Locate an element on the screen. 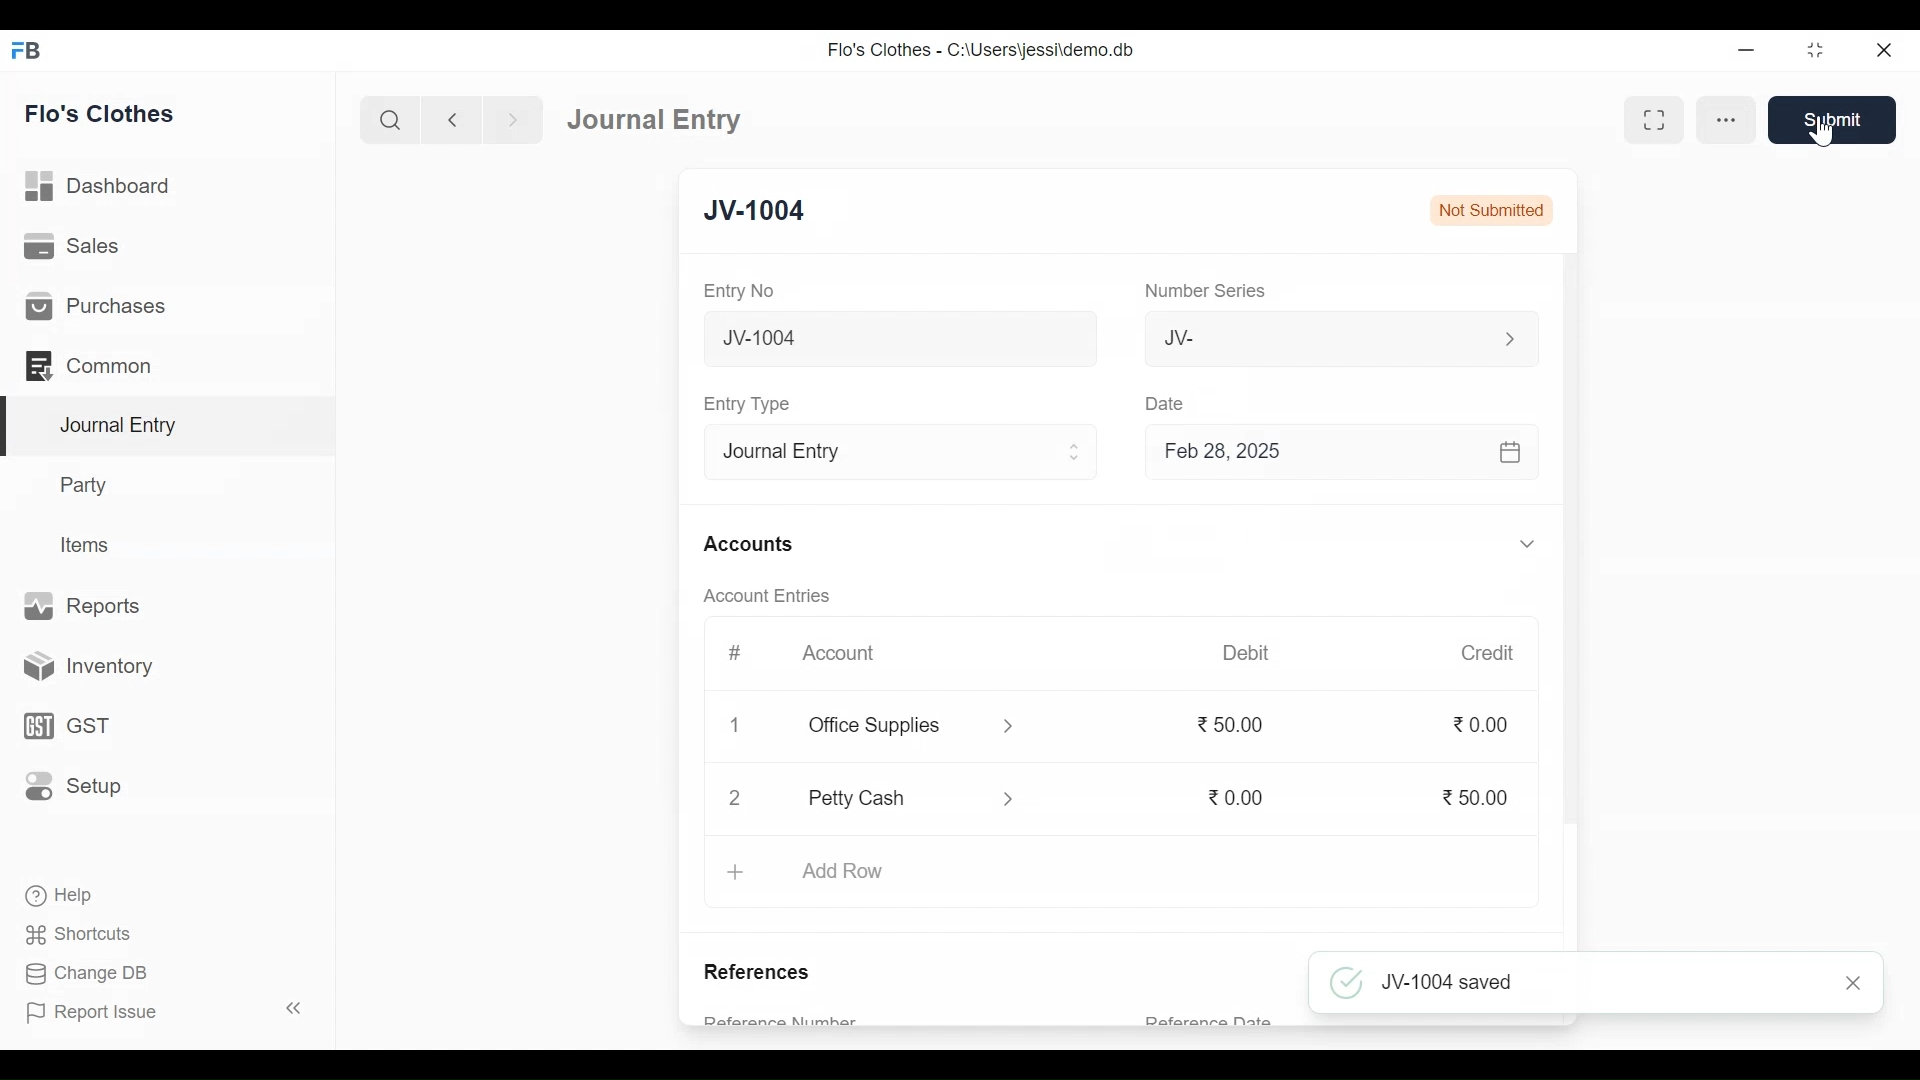 The height and width of the screenshot is (1080, 1920). Expand is located at coordinates (1077, 452).